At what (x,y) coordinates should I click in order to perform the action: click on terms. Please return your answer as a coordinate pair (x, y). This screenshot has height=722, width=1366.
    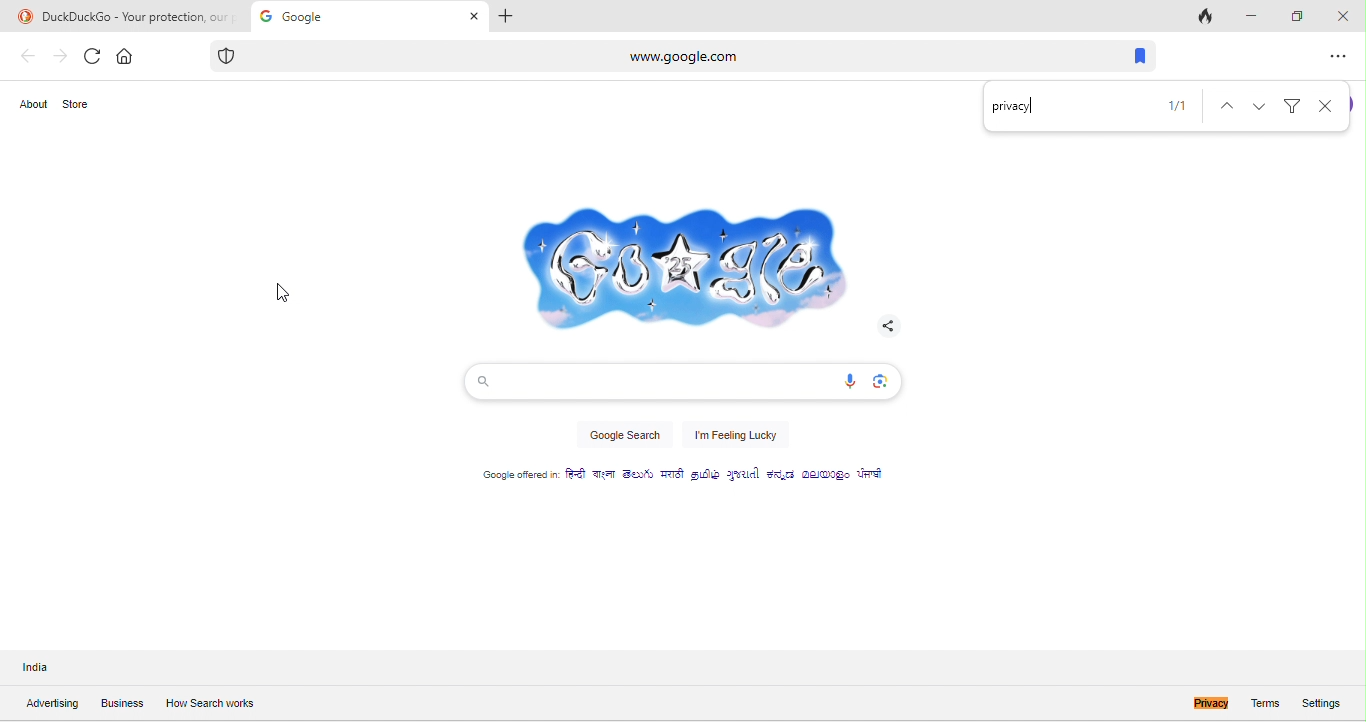
    Looking at the image, I should click on (1264, 702).